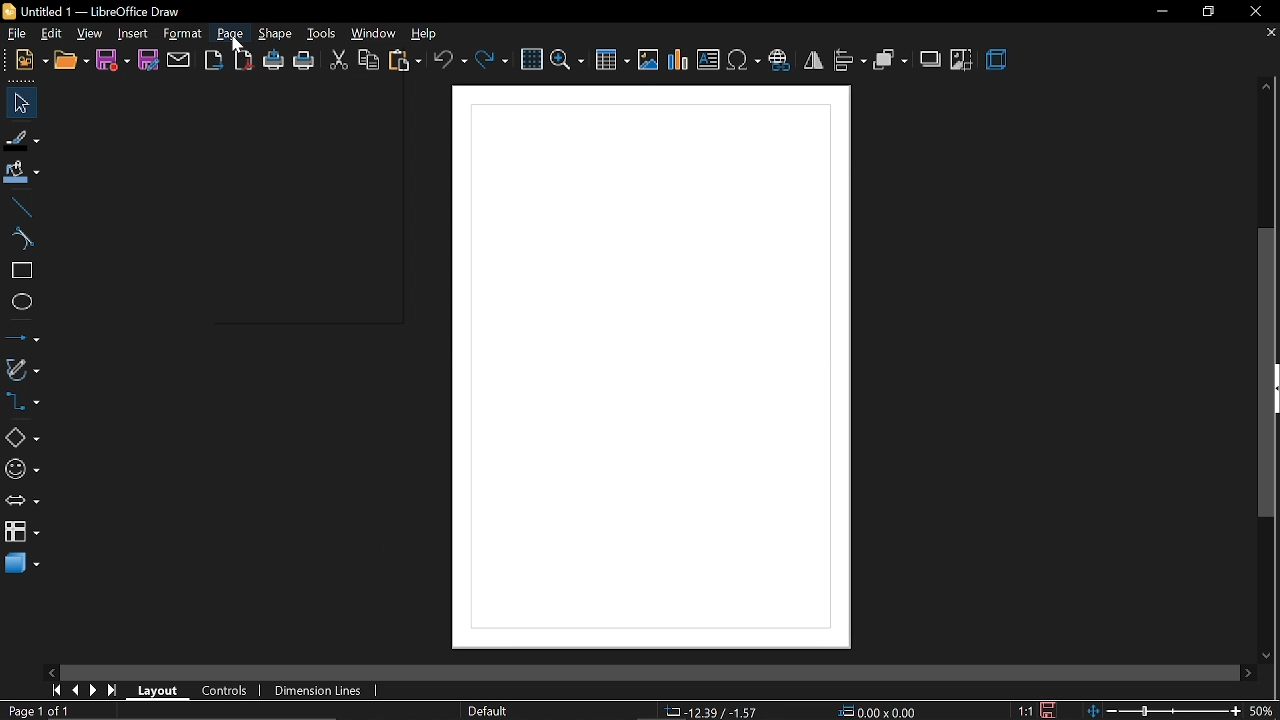 This screenshot has height=720, width=1280. Describe the element at coordinates (1269, 373) in the screenshot. I see `vertical scrollbar` at that location.